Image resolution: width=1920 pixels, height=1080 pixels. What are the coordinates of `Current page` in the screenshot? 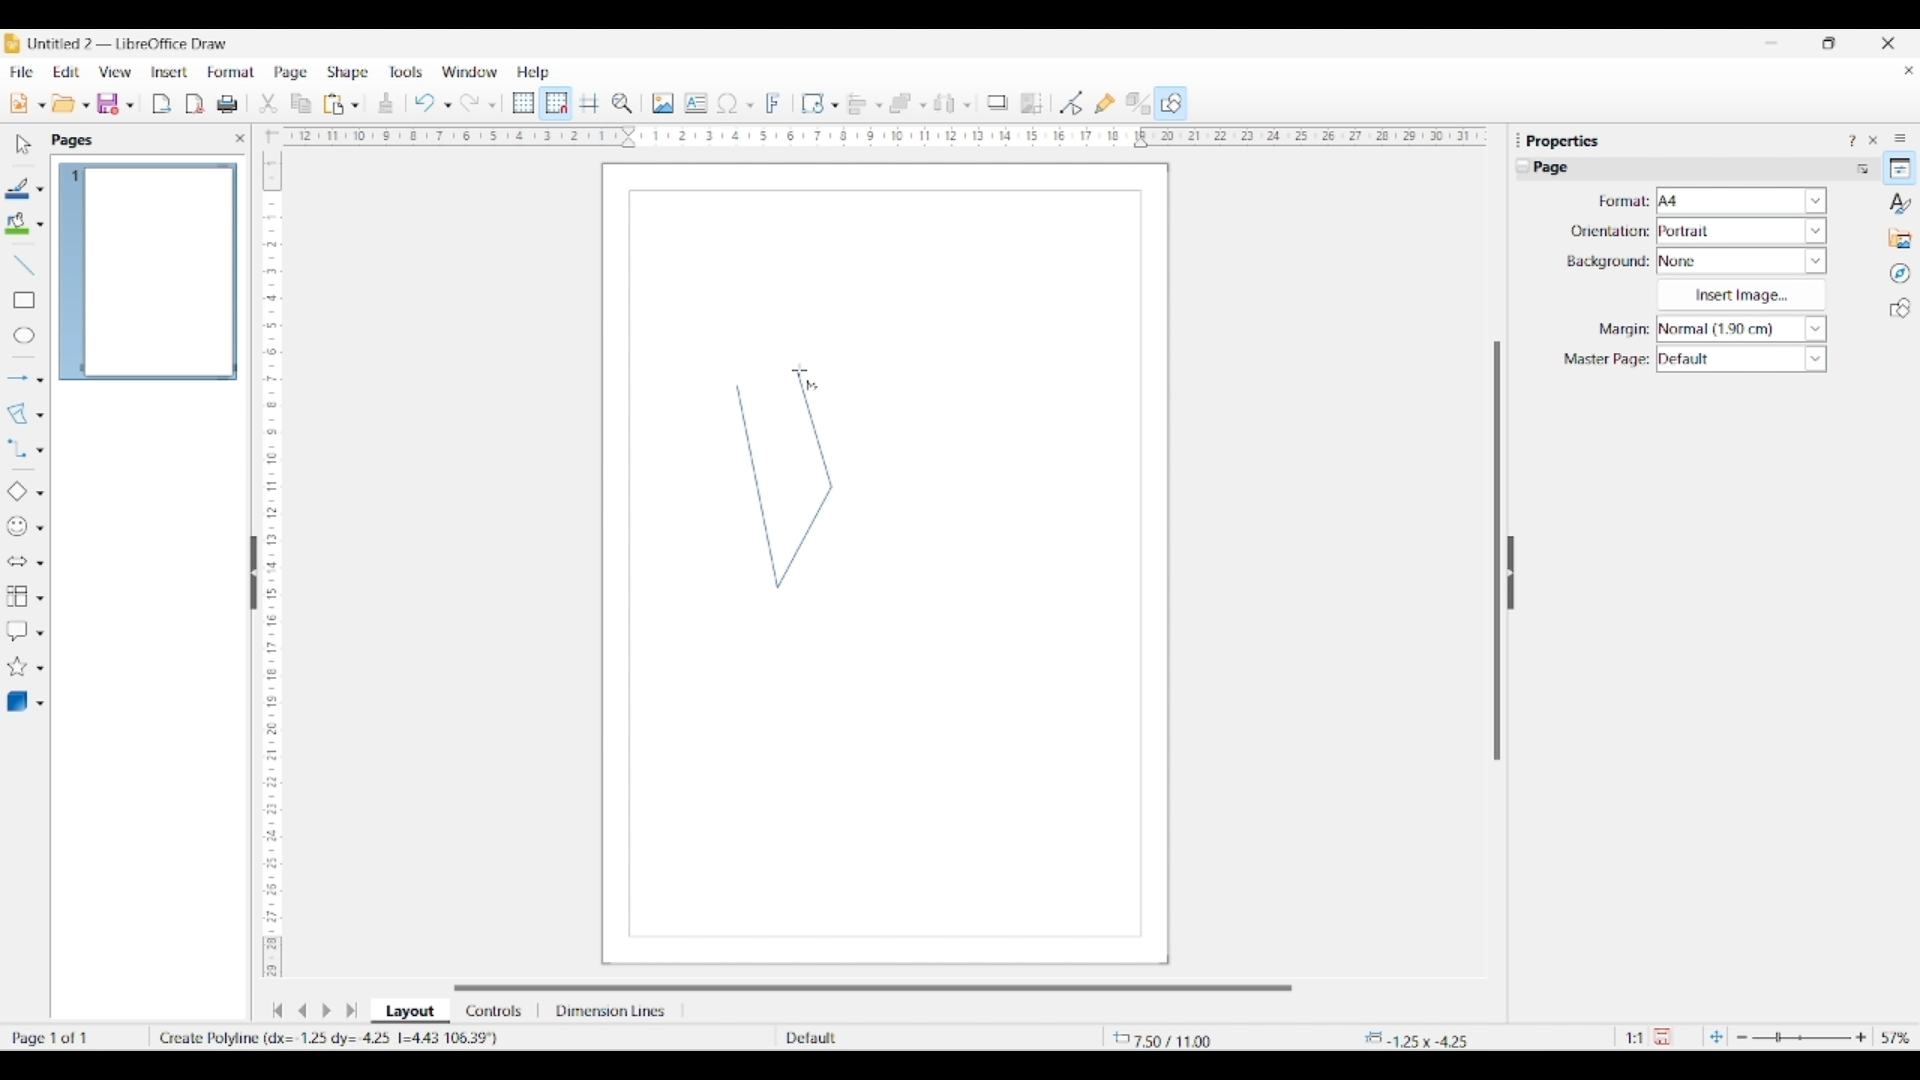 It's located at (147, 272).